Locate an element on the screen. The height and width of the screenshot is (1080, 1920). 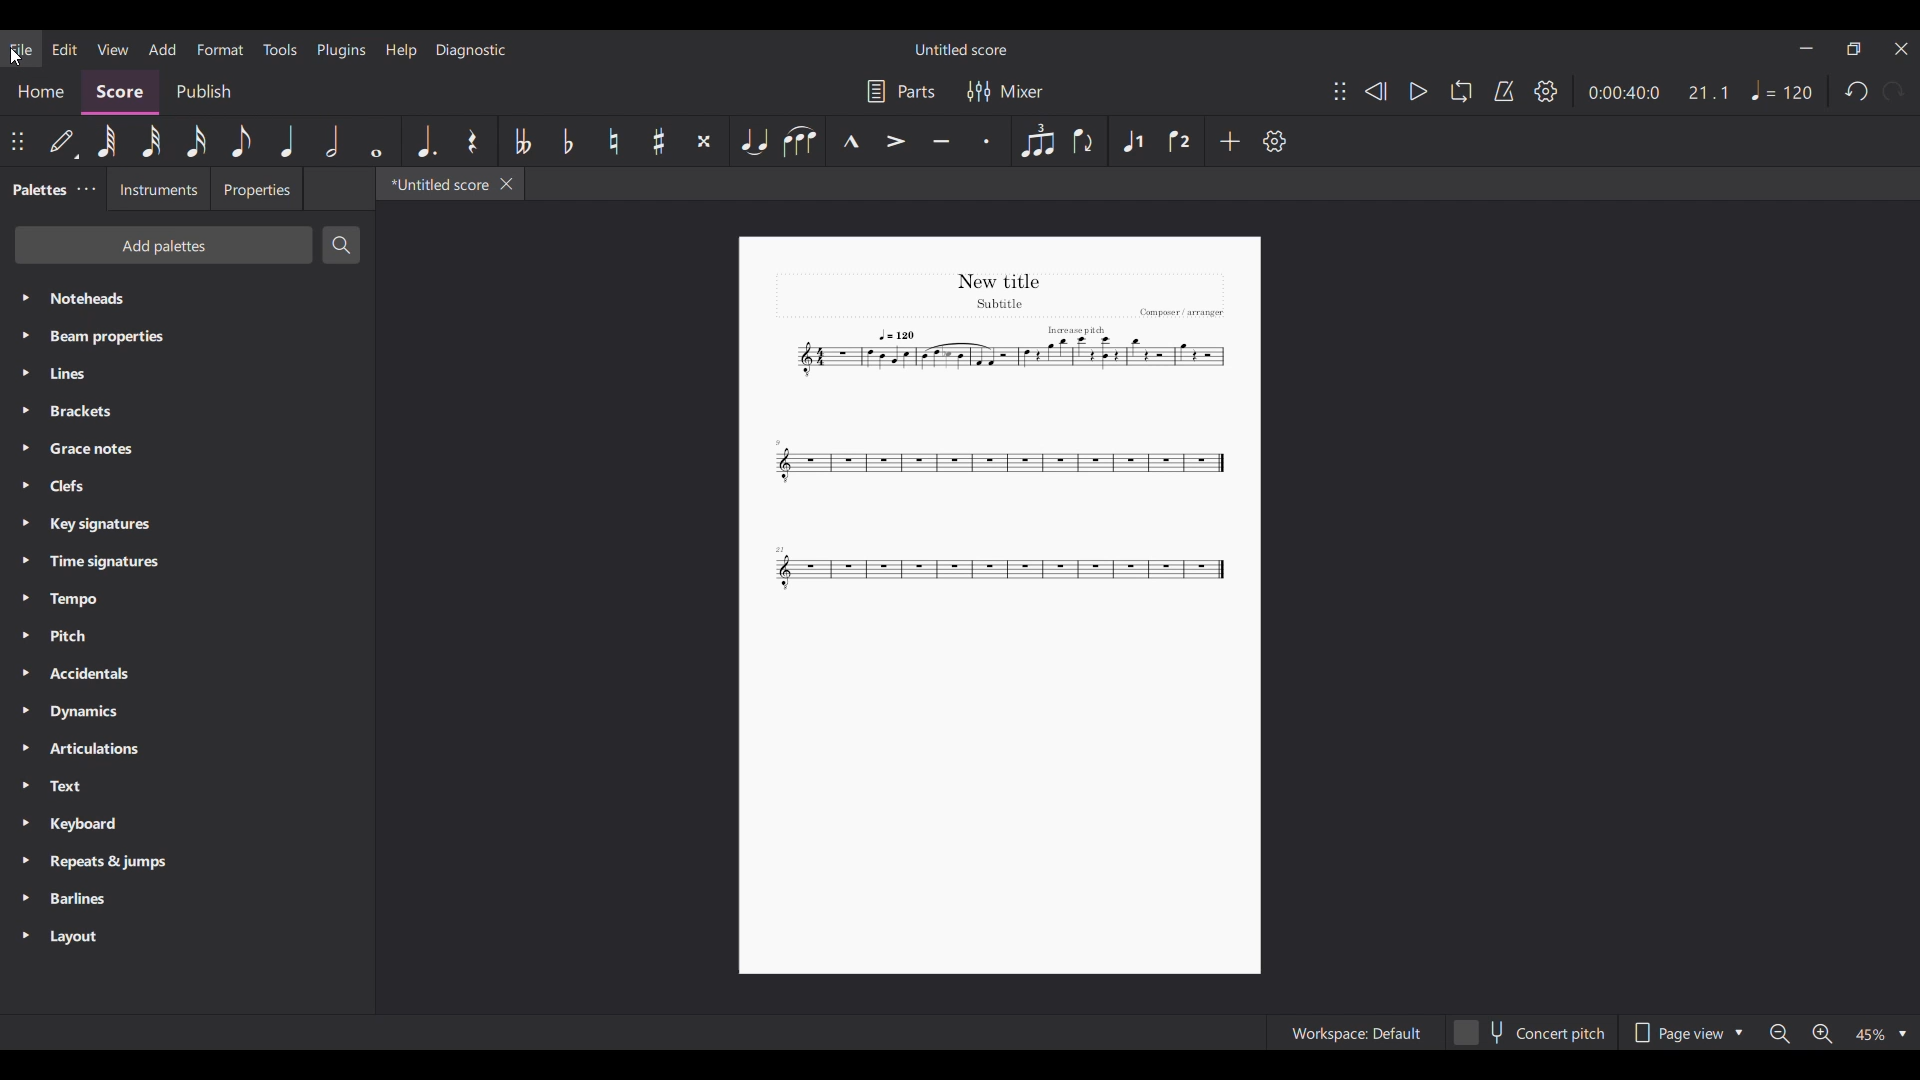
8th note is located at coordinates (241, 141).